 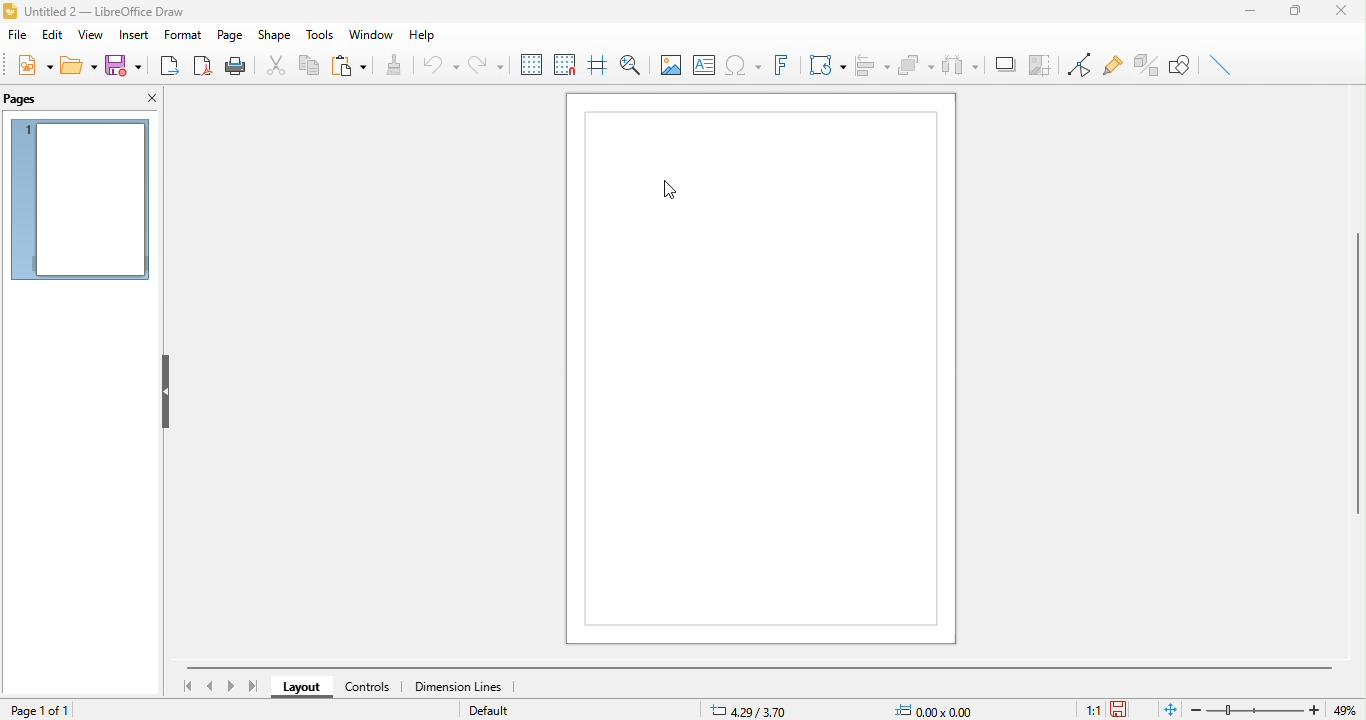 I want to click on gluepoint function, so click(x=1111, y=67).